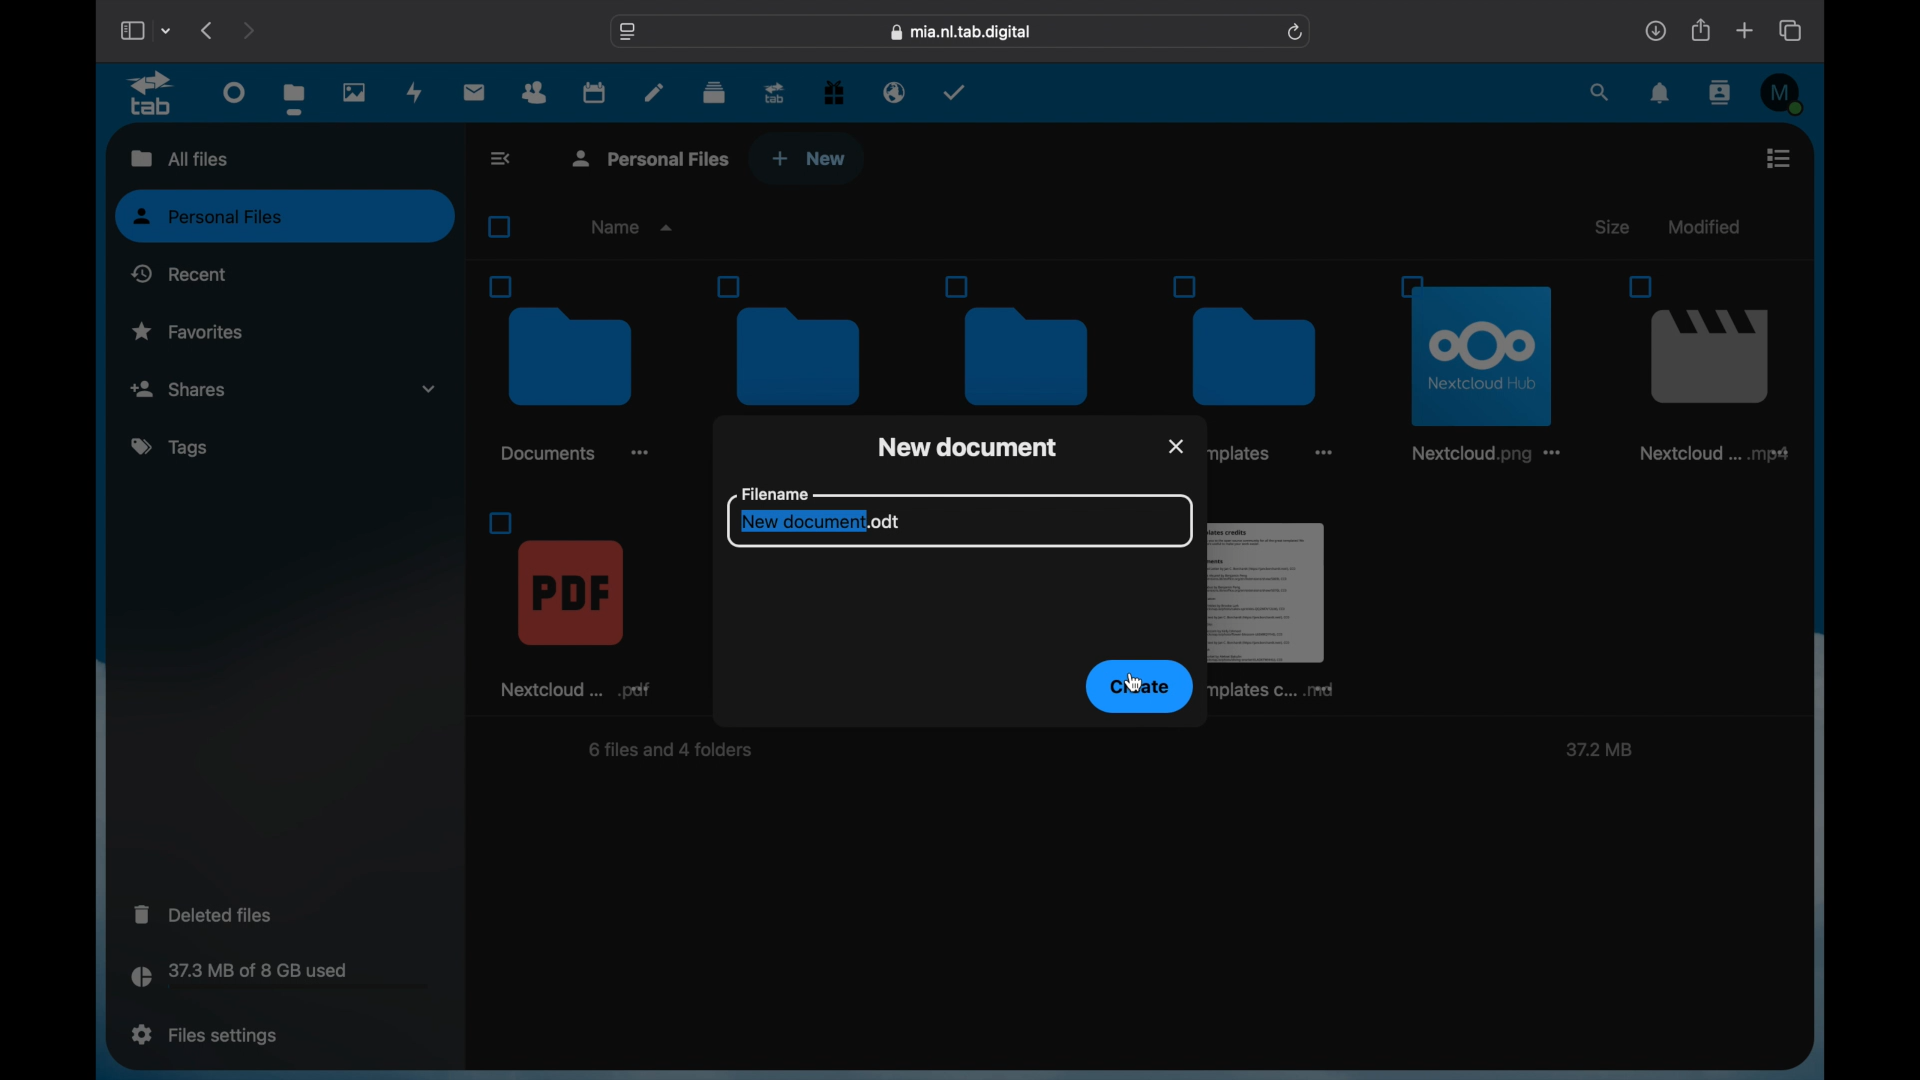  What do you see at coordinates (167, 30) in the screenshot?
I see `tab group picker` at bounding box center [167, 30].